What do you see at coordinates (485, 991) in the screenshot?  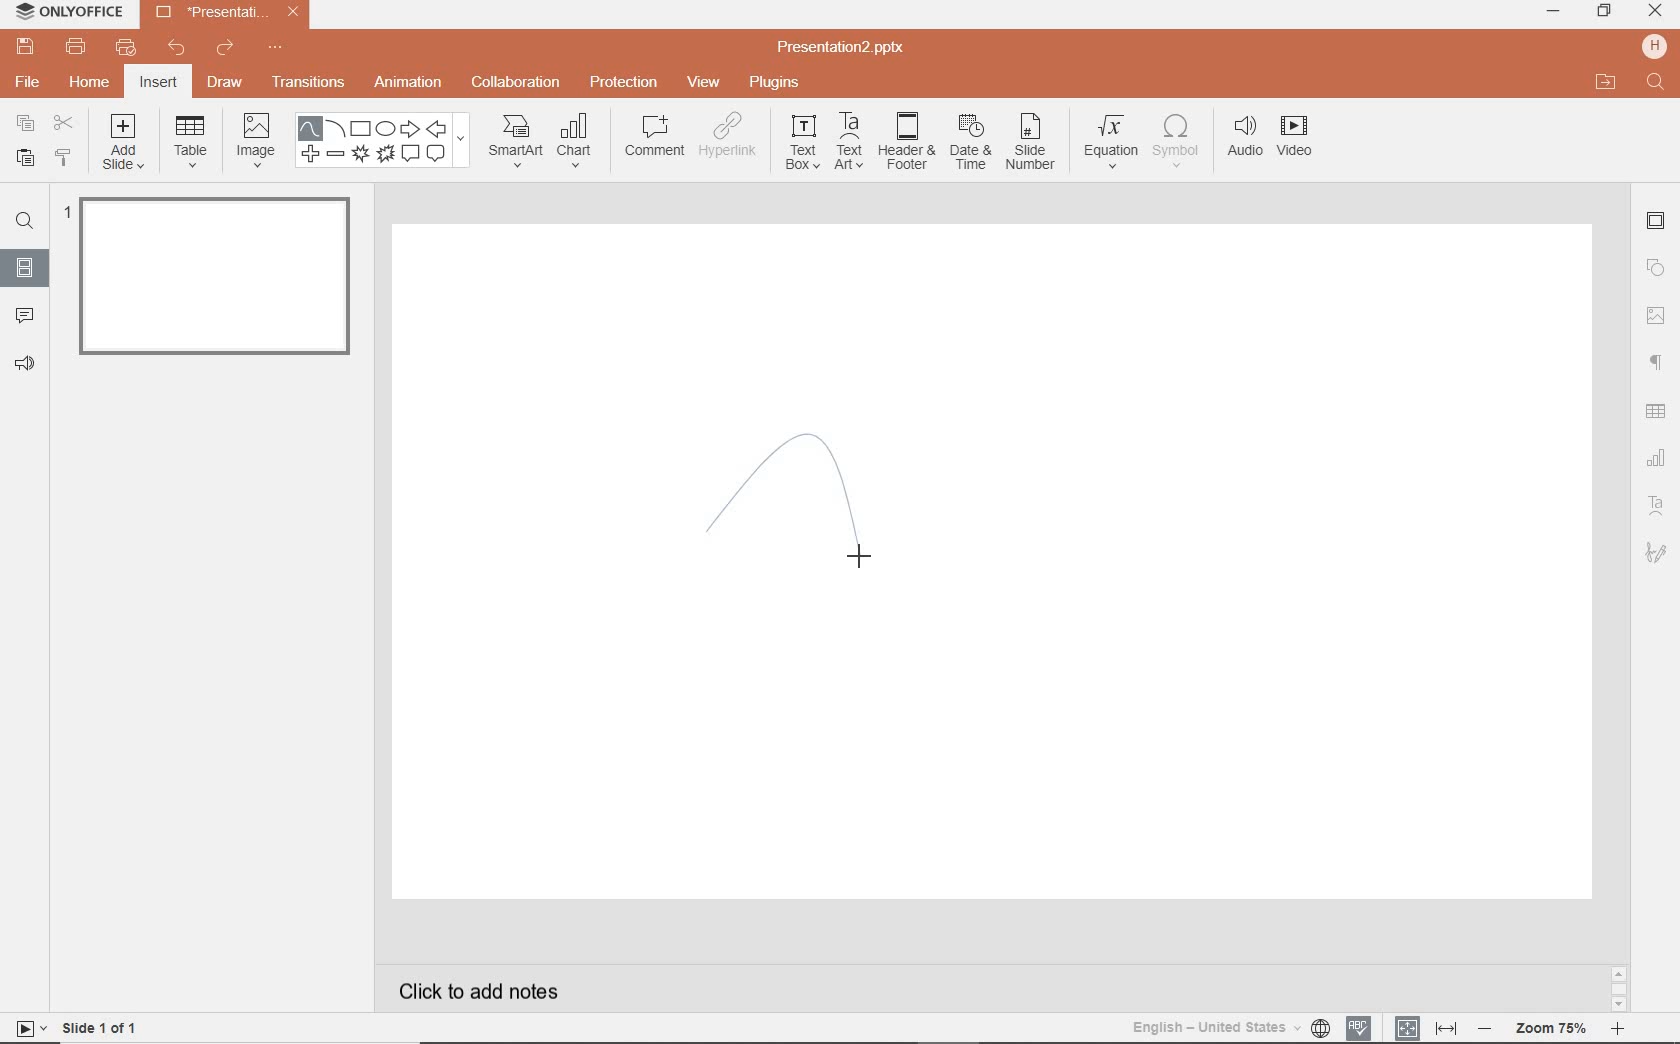 I see `CLICK TO ADD NOTES` at bounding box center [485, 991].